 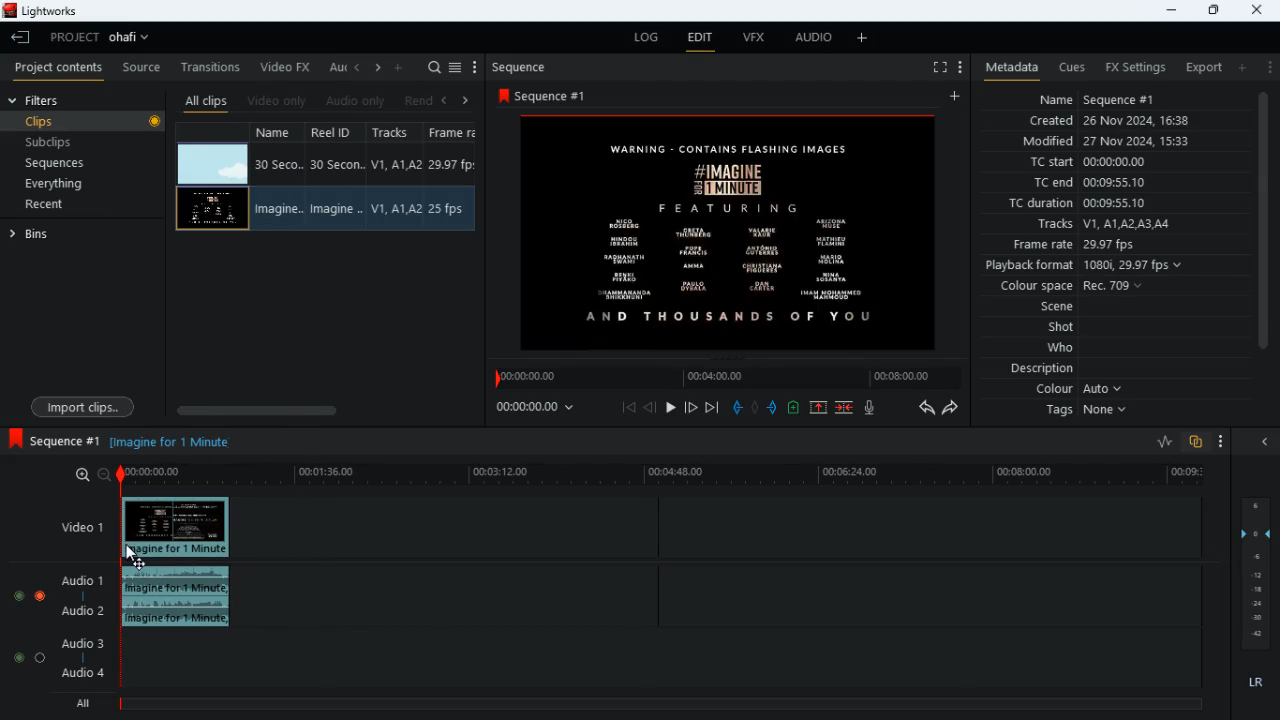 I want to click on audio 4, so click(x=86, y=677).